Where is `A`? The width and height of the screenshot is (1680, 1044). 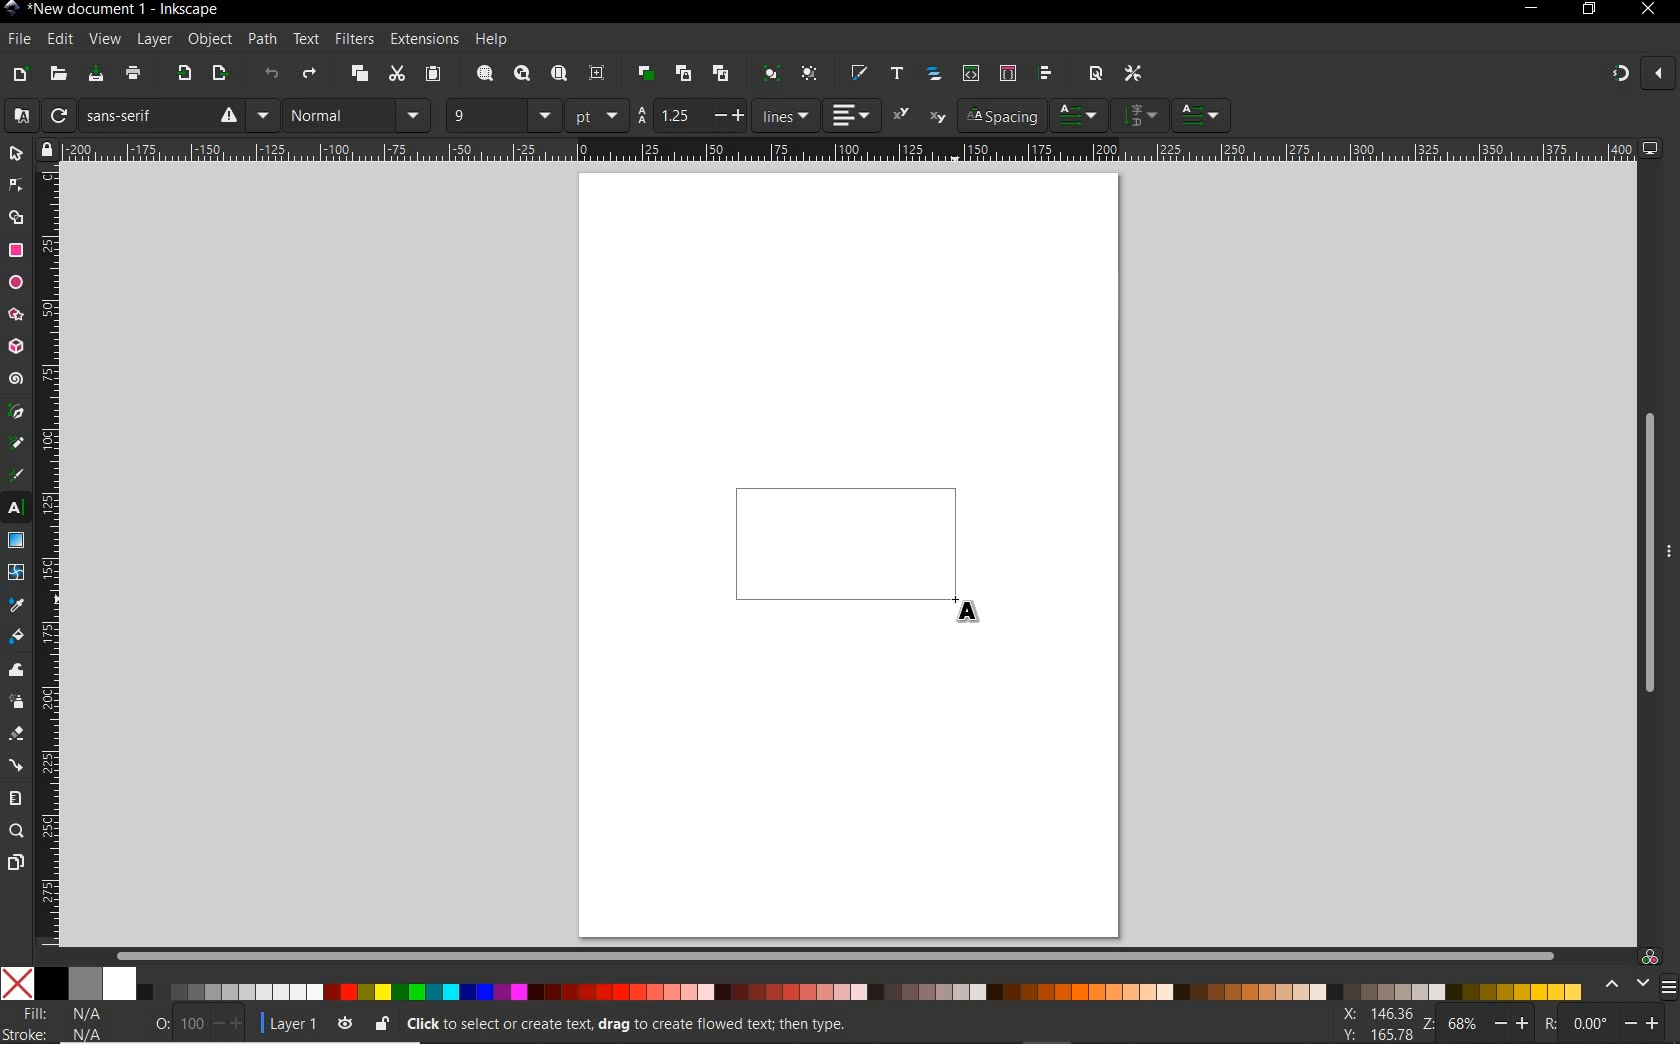
A is located at coordinates (17, 115).